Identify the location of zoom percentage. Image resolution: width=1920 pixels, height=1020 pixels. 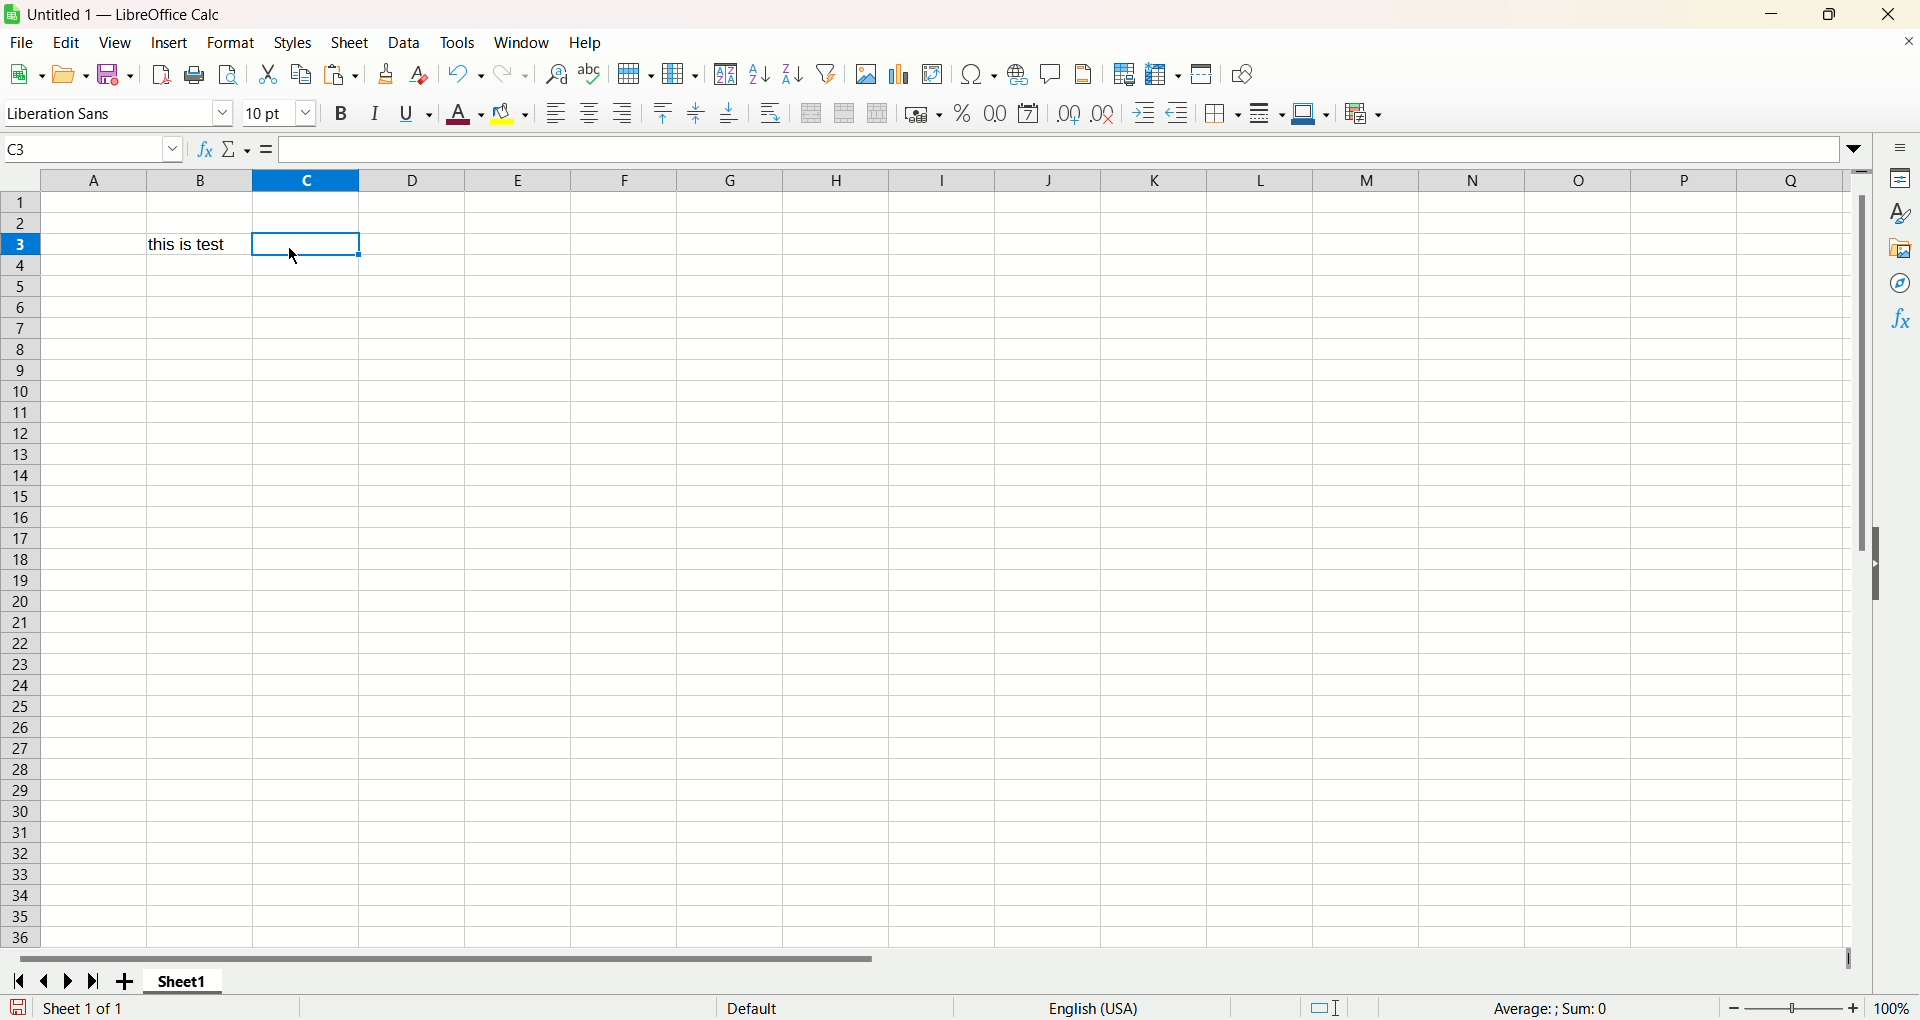
(1894, 1007).